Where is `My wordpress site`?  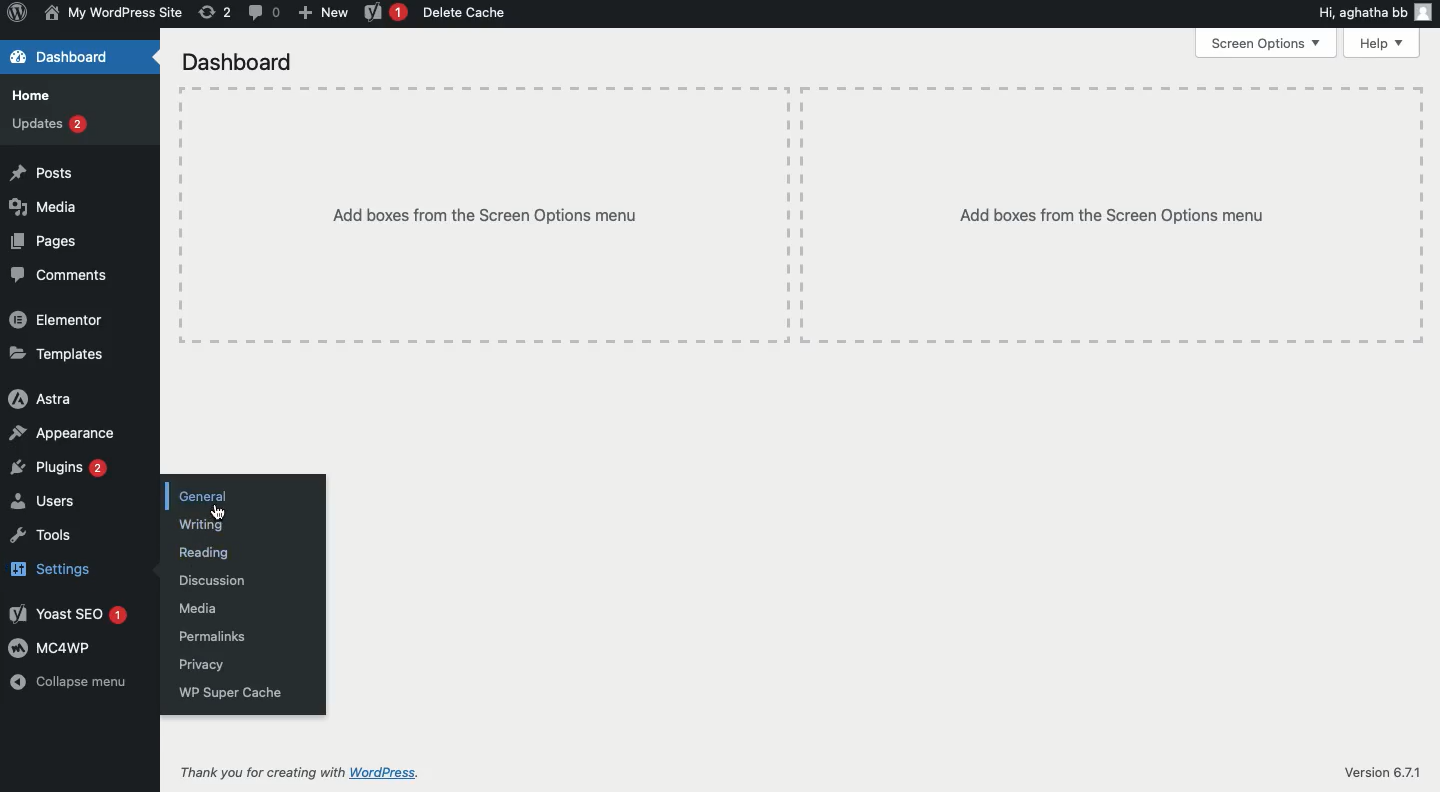 My wordpress site is located at coordinates (111, 12).